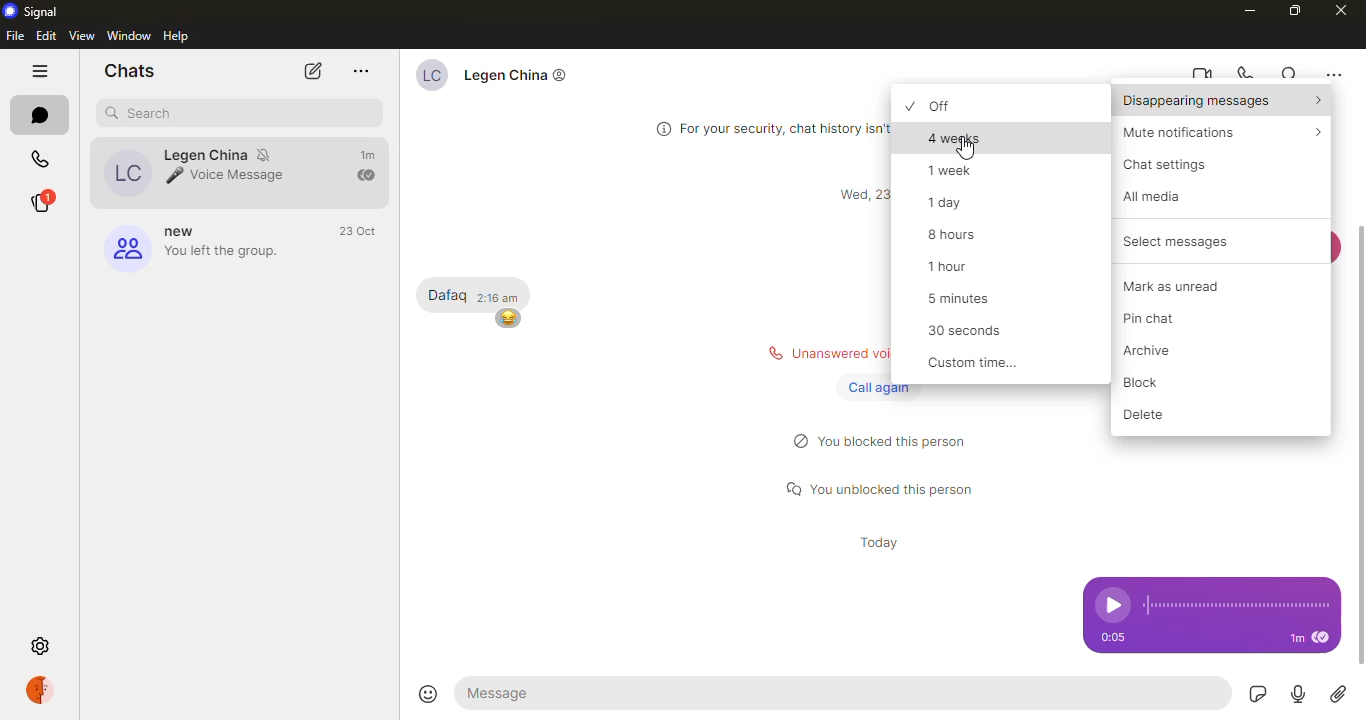 This screenshot has width=1366, height=720. What do you see at coordinates (42, 71) in the screenshot?
I see `hide tabs` at bounding box center [42, 71].